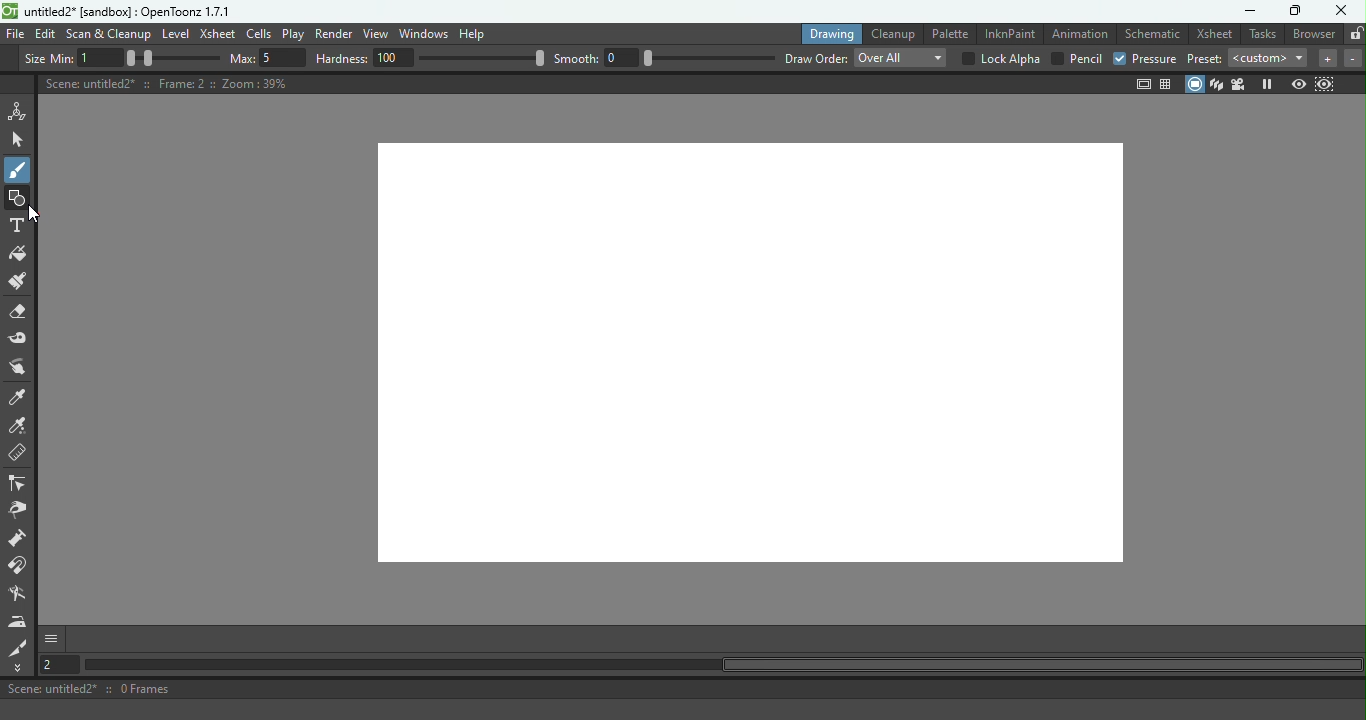  What do you see at coordinates (51, 640) in the screenshot?
I see `More options` at bounding box center [51, 640].